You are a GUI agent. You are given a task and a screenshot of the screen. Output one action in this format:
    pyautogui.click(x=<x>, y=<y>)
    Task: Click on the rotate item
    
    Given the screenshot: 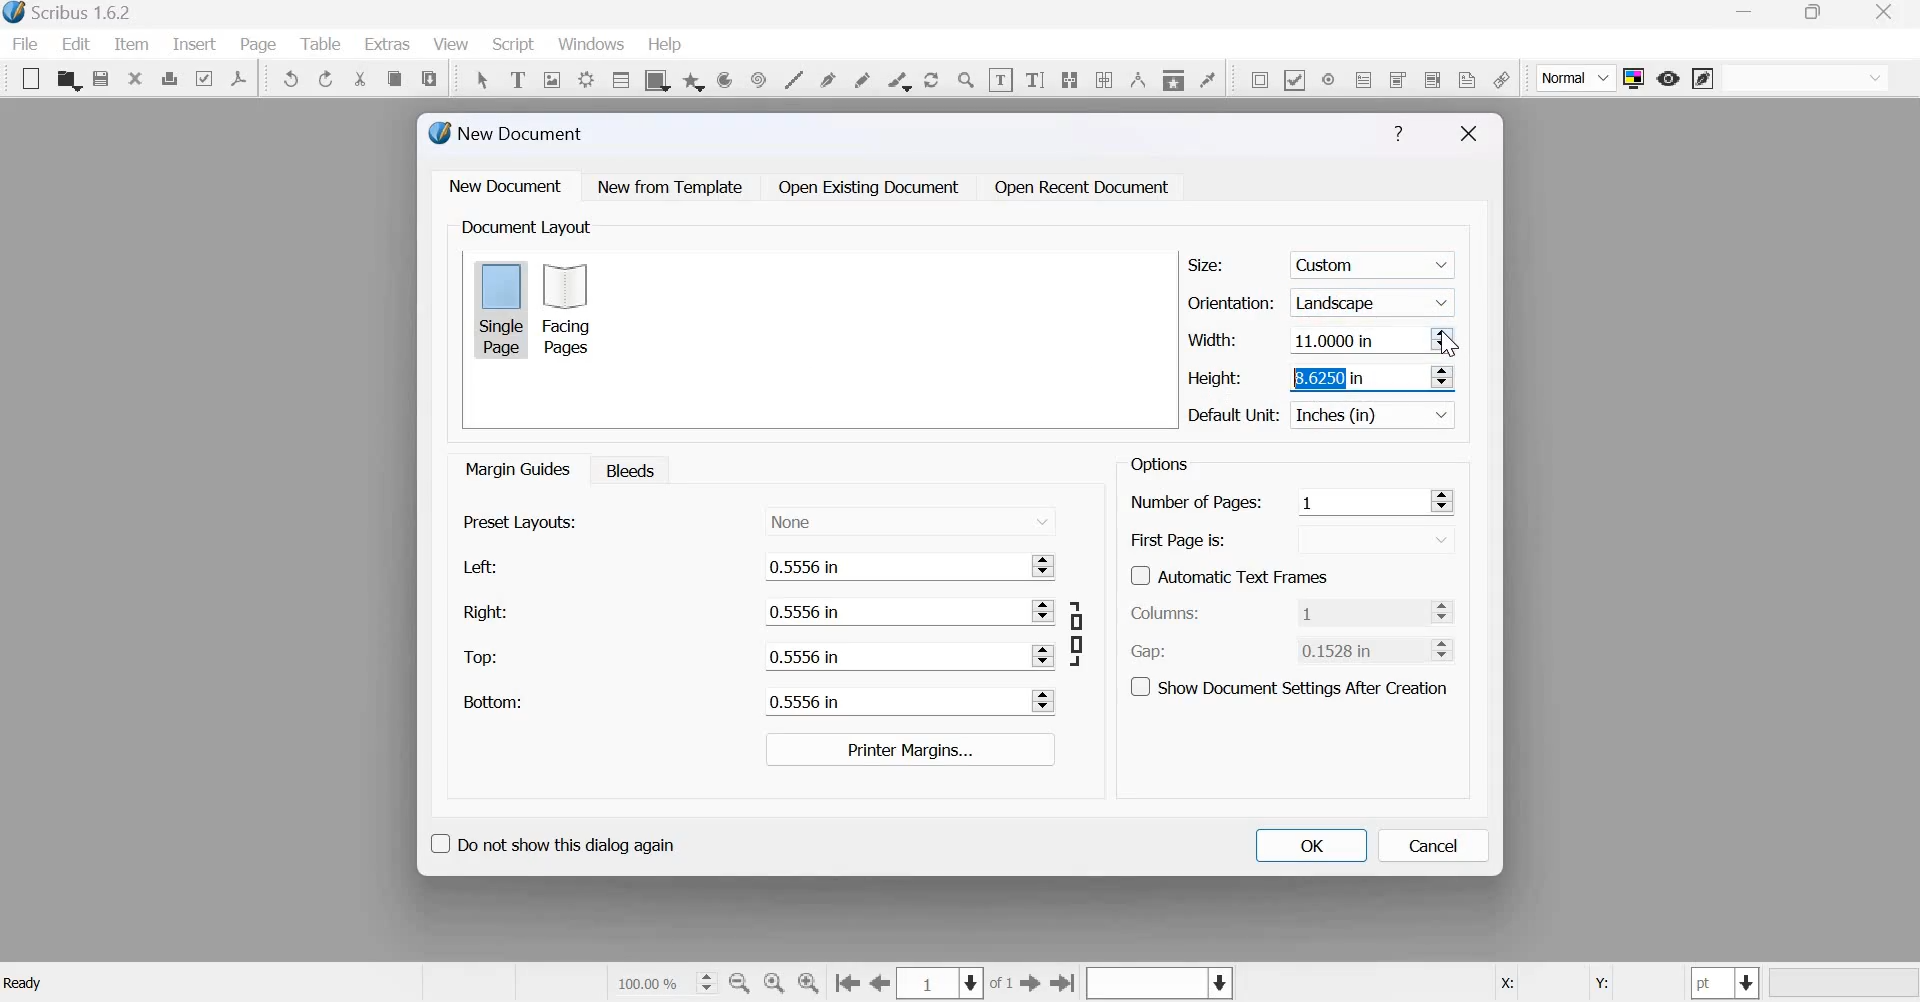 What is the action you would take?
    pyautogui.click(x=930, y=78)
    